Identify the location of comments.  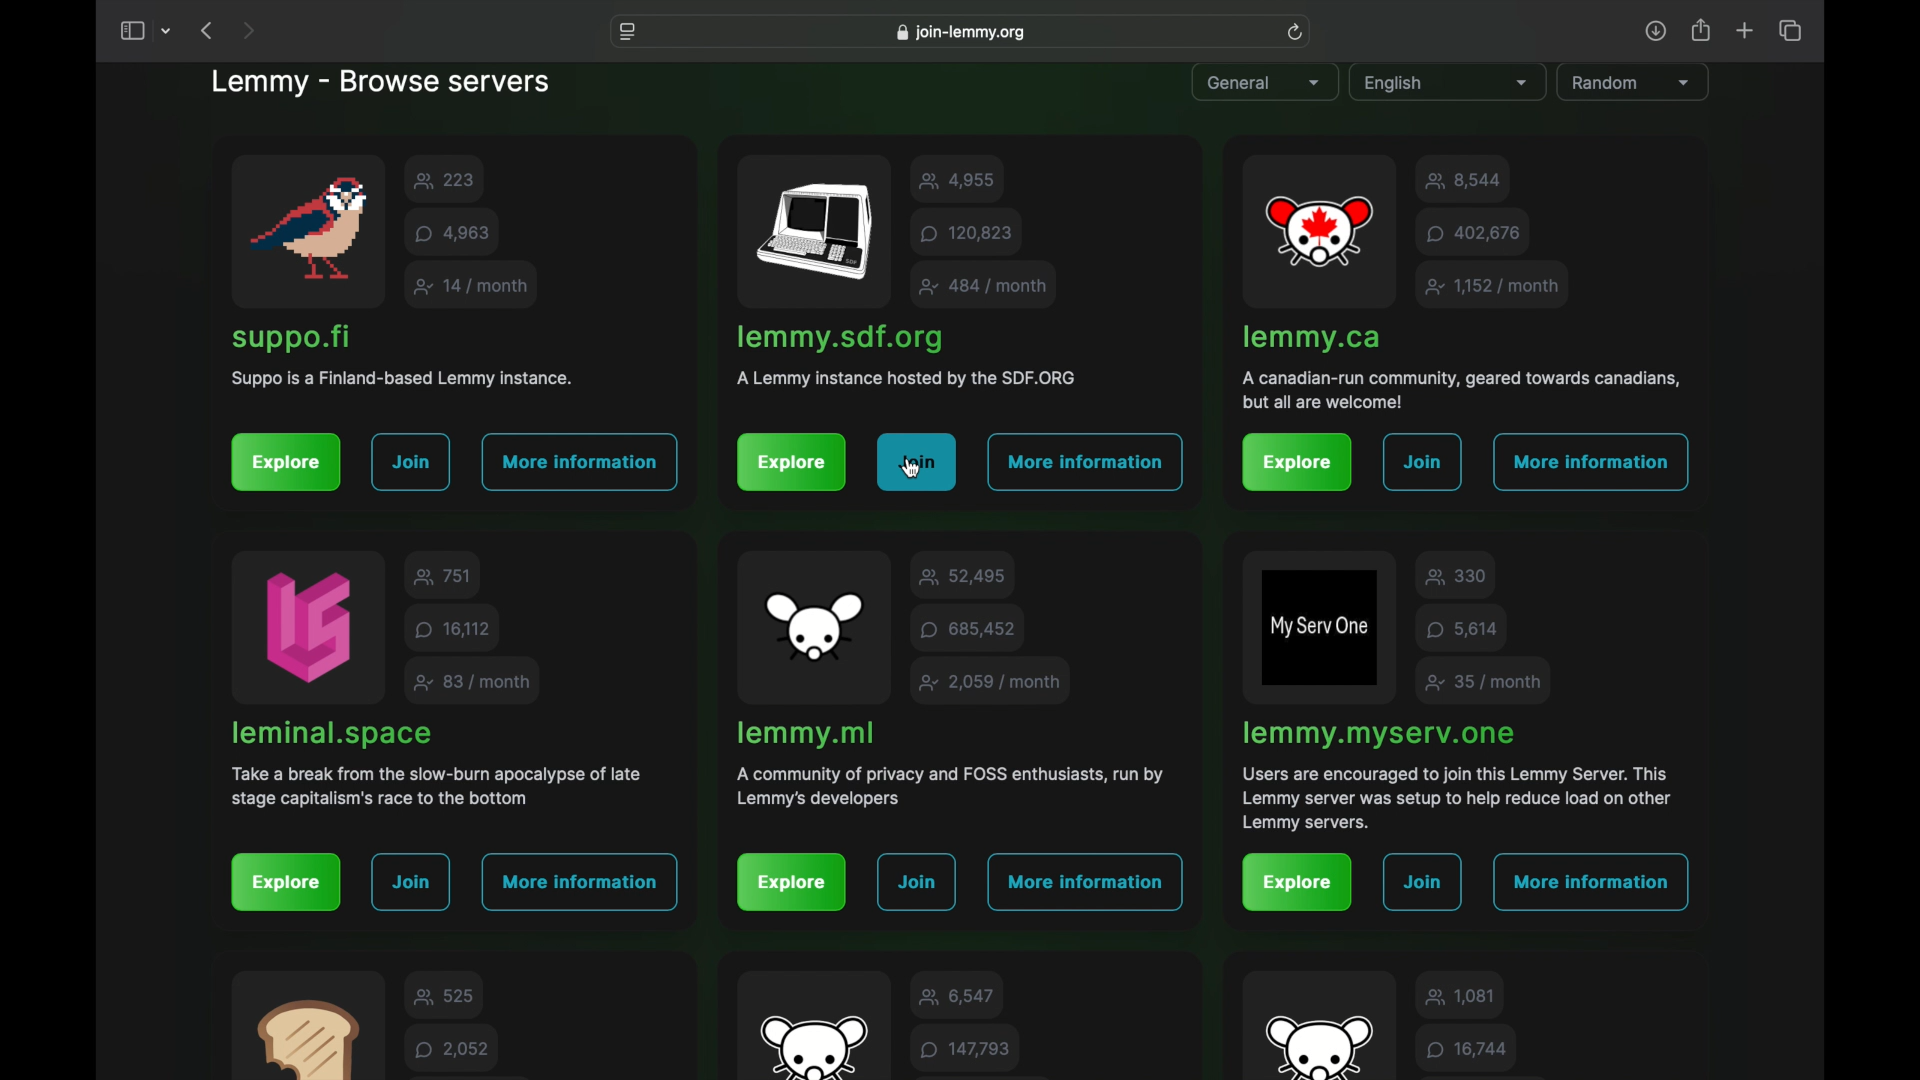
(1474, 234).